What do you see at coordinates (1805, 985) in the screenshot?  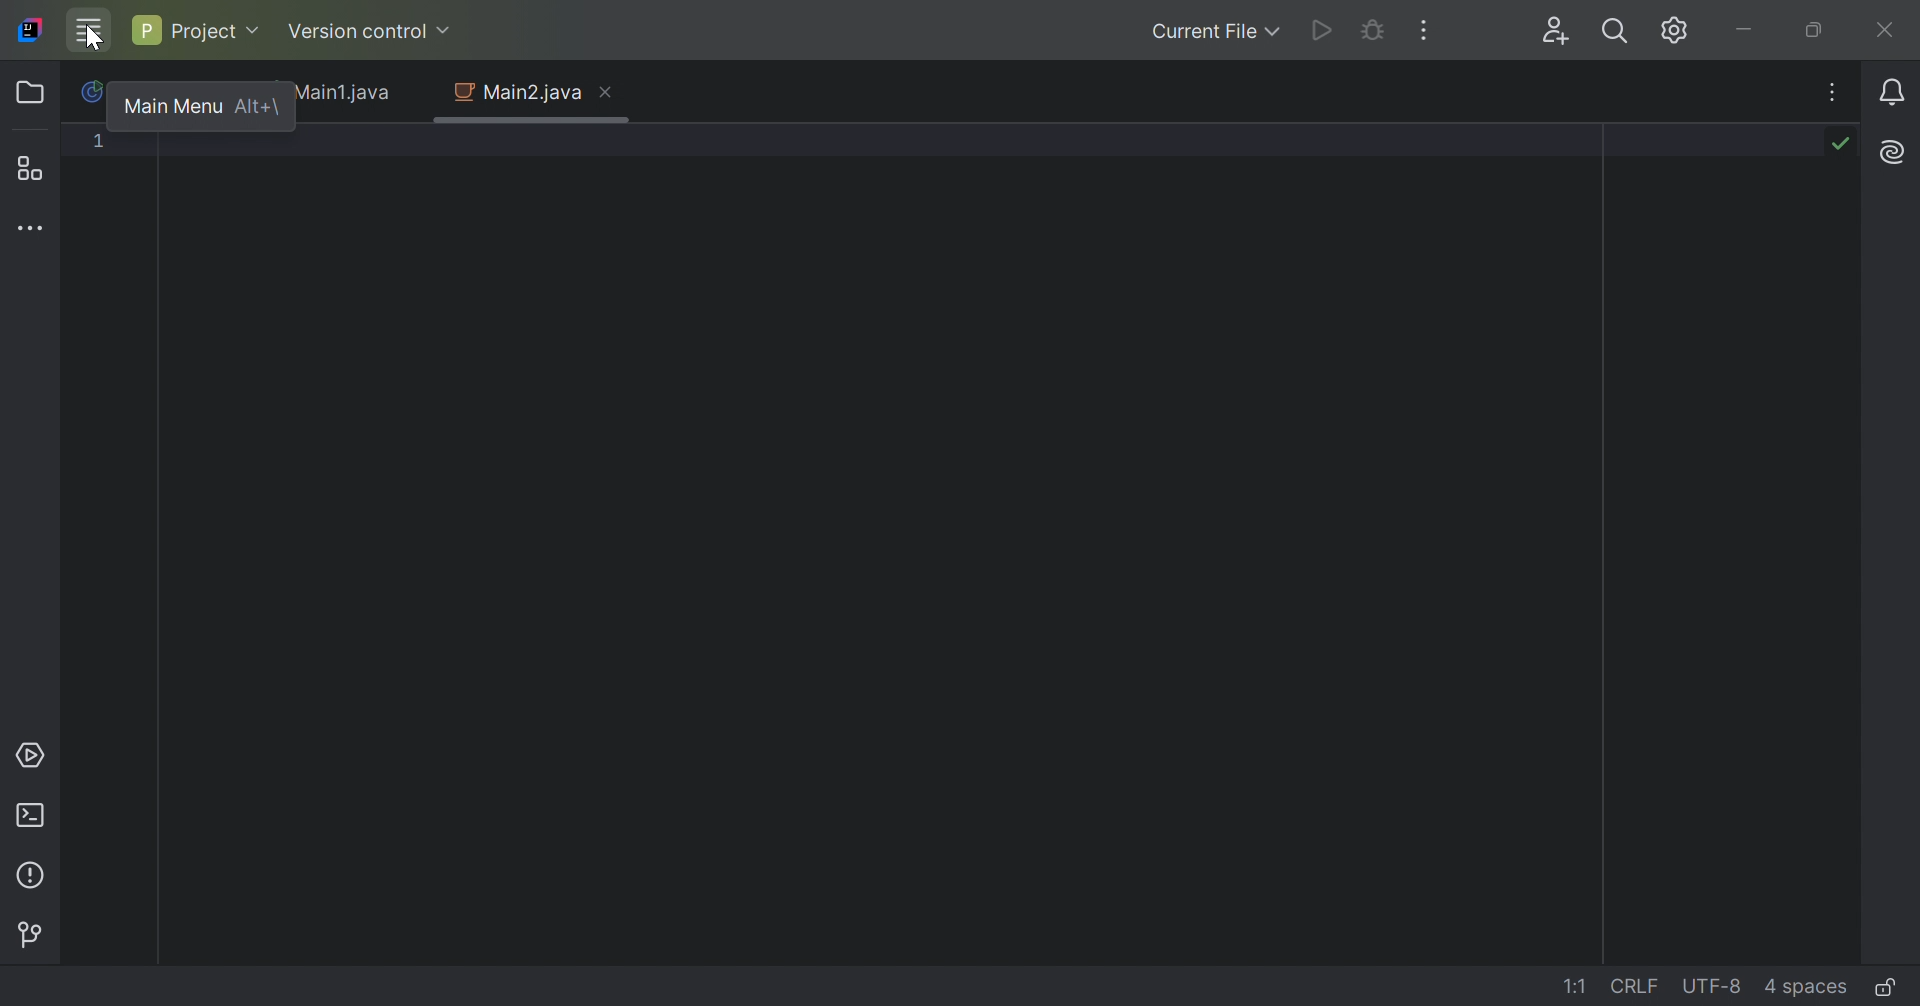 I see `4 spaces` at bounding box center [1805, 985].